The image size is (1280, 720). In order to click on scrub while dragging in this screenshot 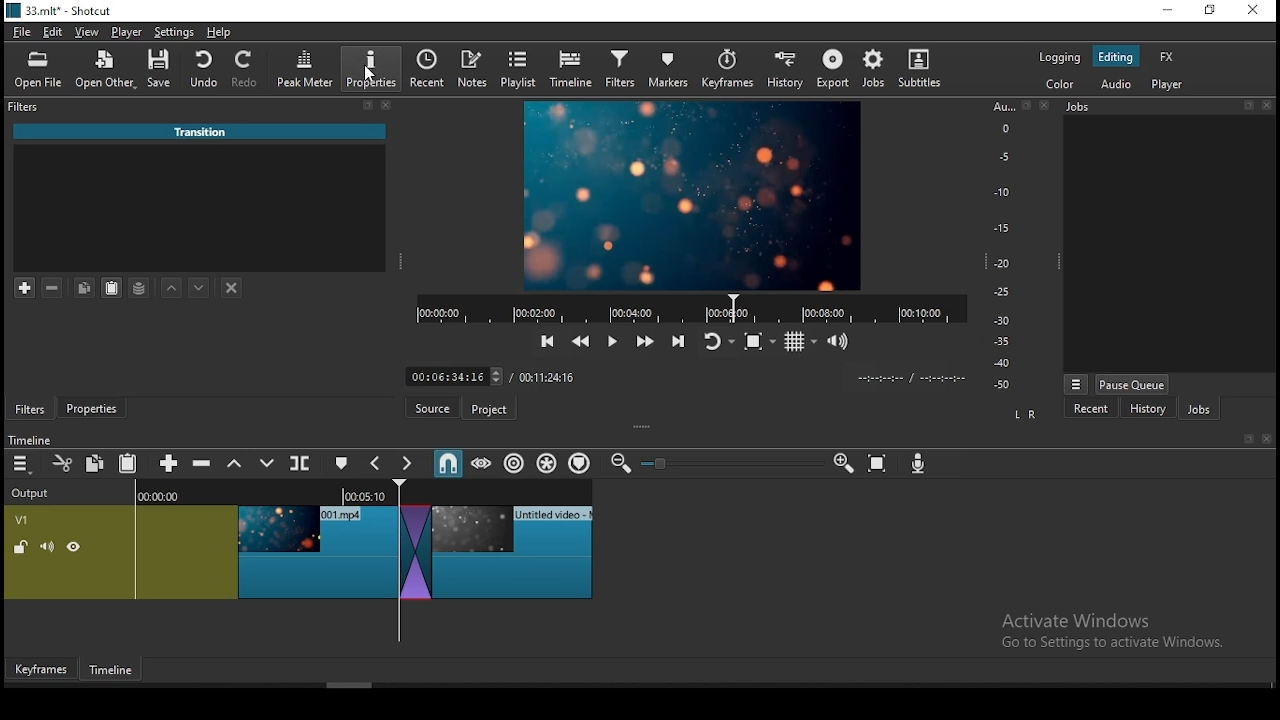, I will do `click(483, 464)`.